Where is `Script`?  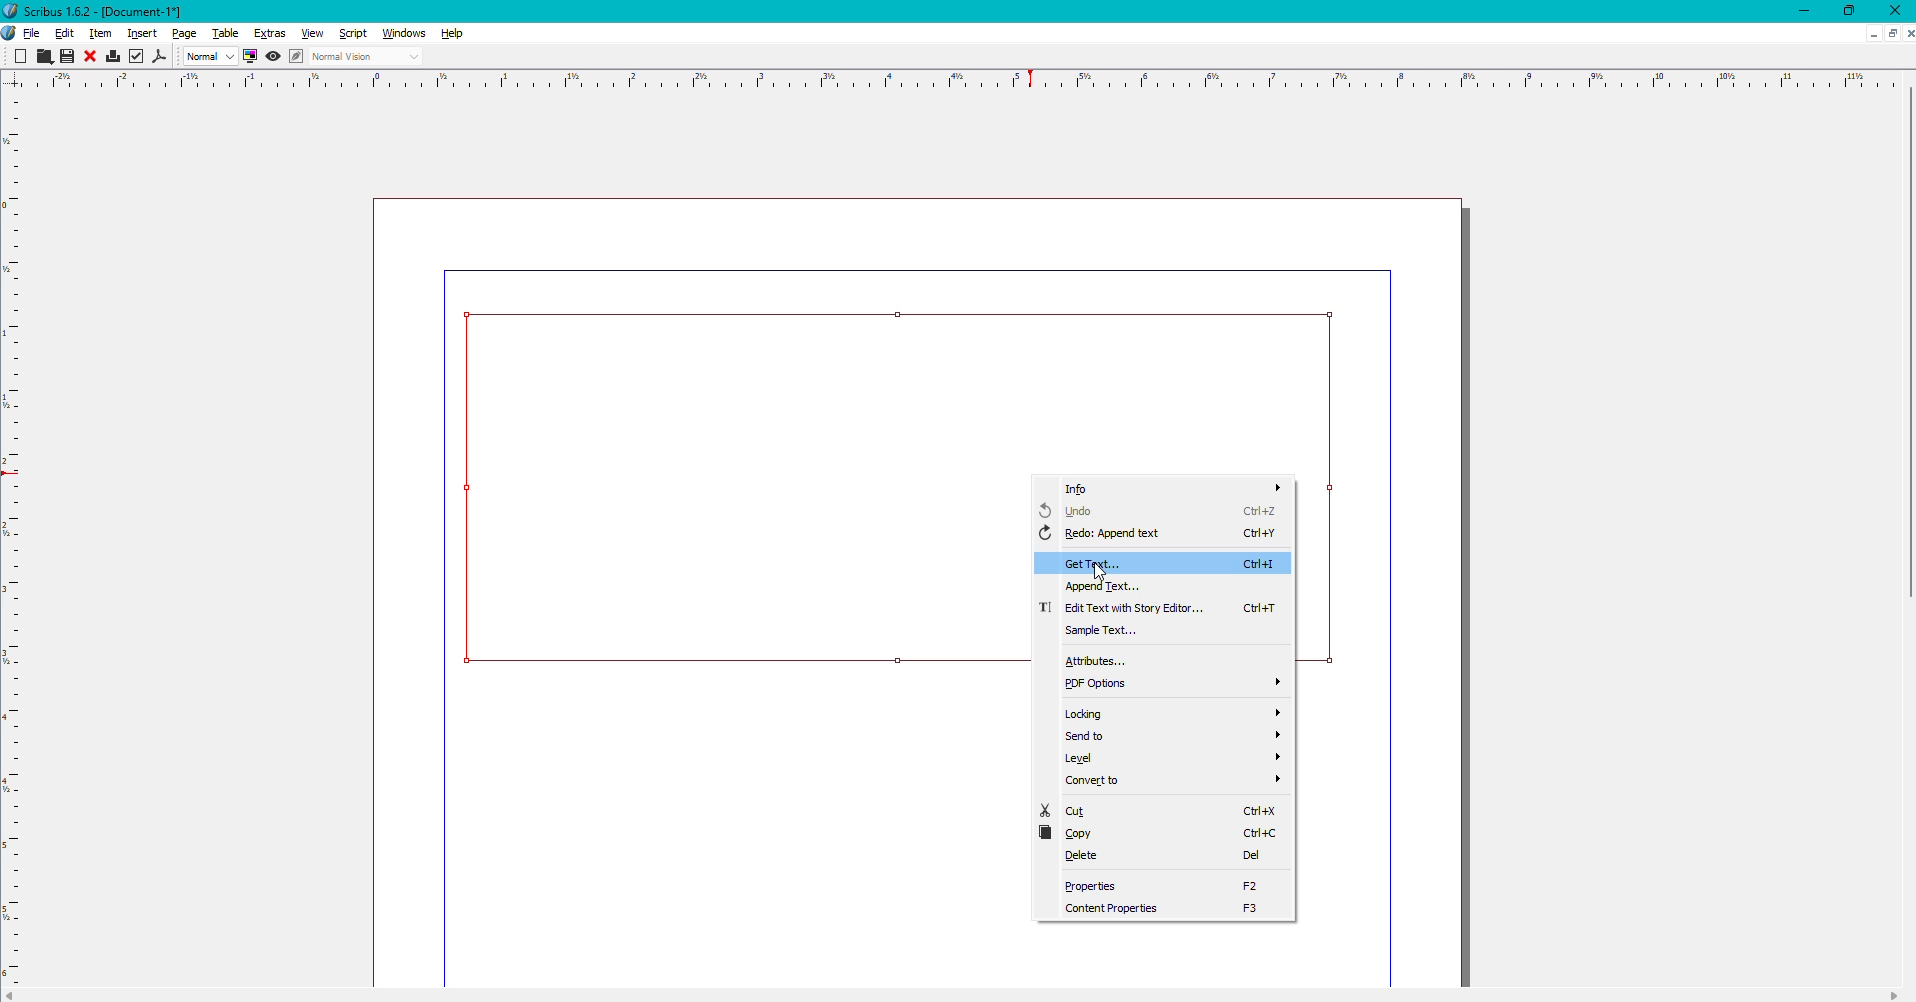
Script is located at coordinates (352, 34).